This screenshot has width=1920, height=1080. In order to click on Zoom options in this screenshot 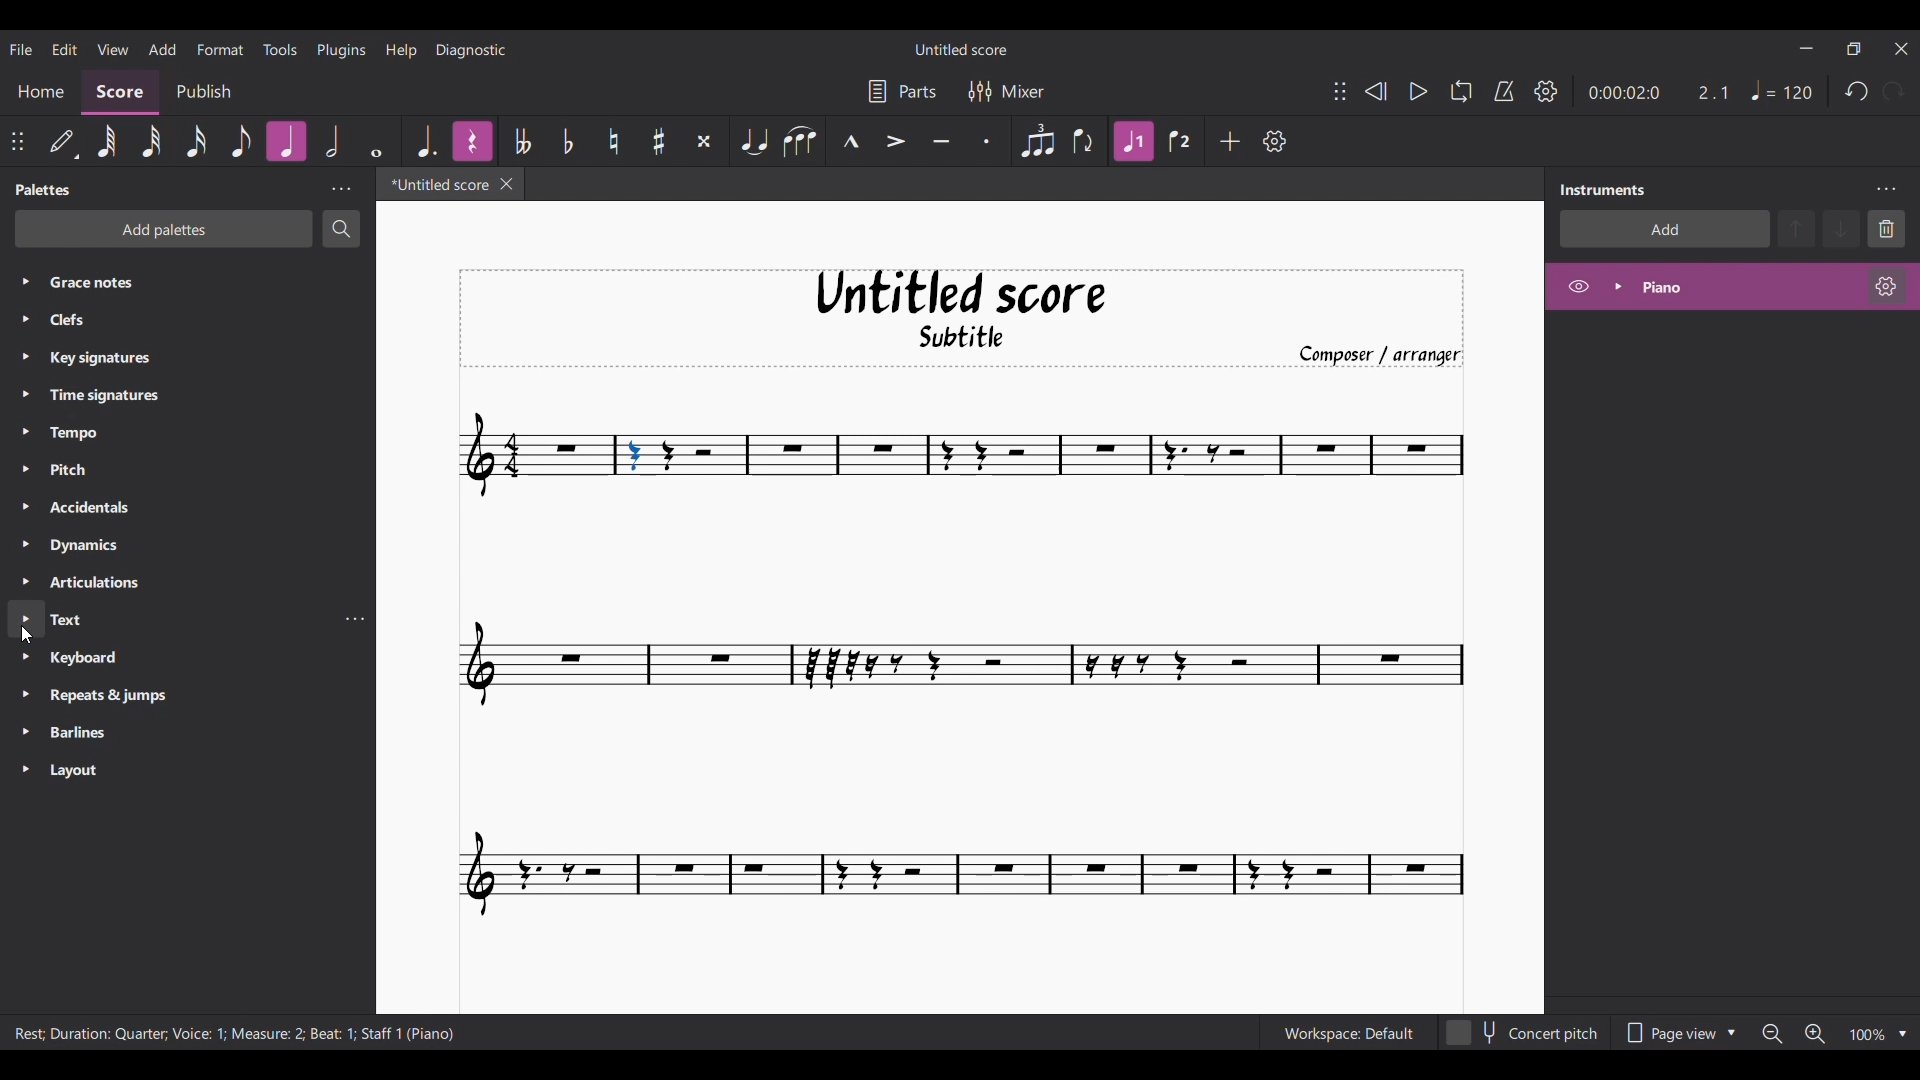, I will do `click(1903, 1035)`.